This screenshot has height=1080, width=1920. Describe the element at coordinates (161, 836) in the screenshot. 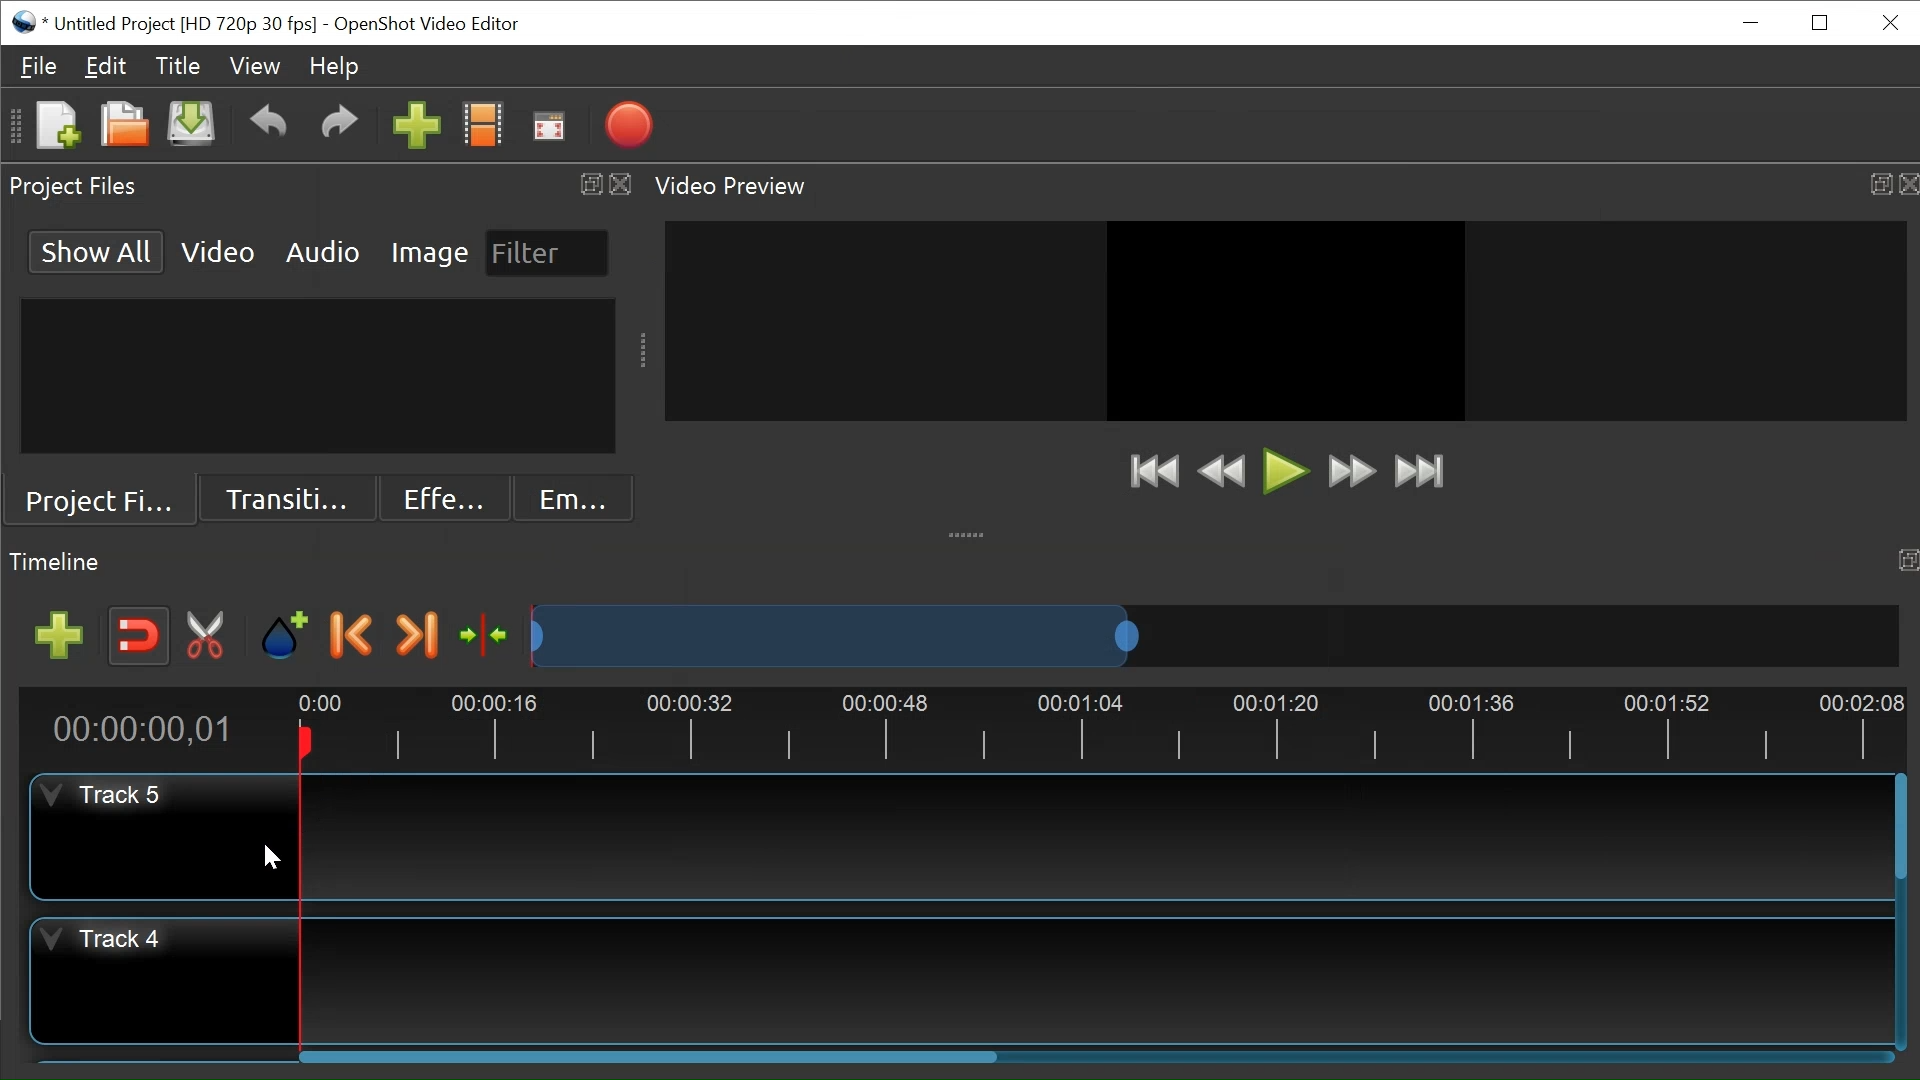

I see `Track Header` at that location.